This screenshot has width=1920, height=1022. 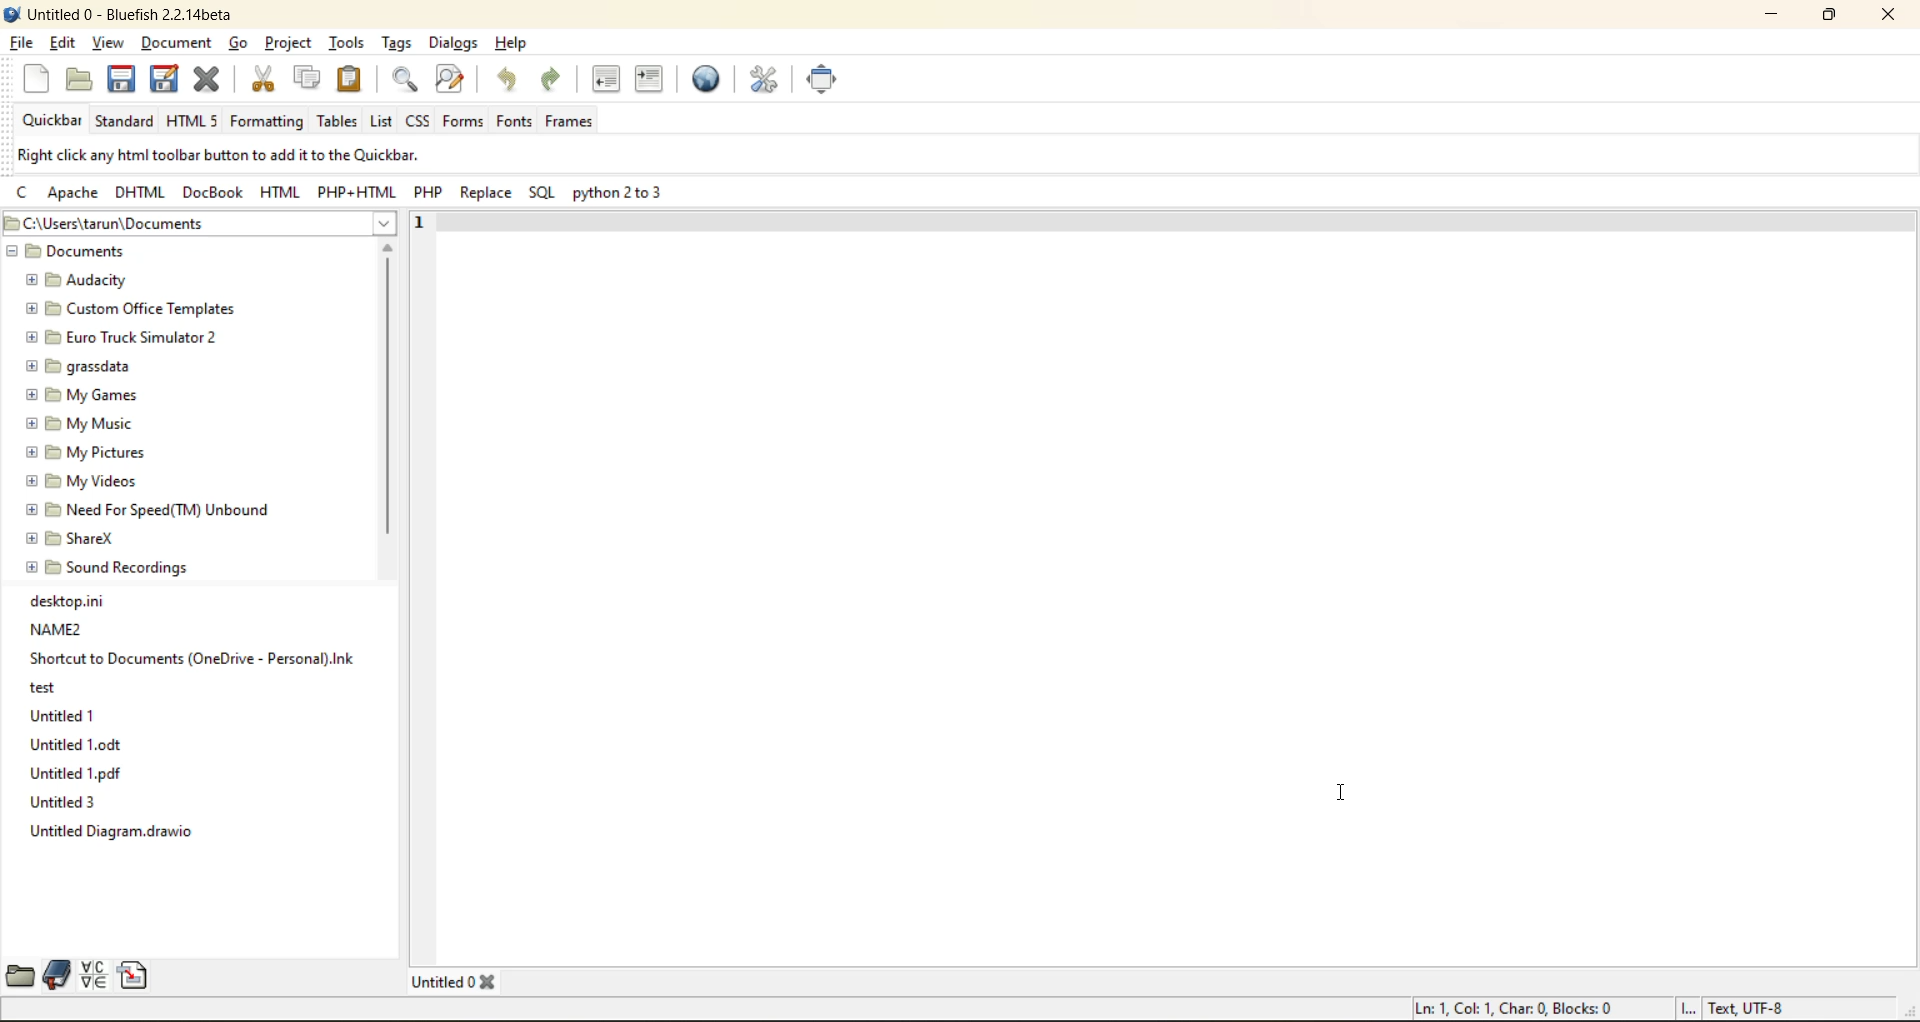 I want to click on BE Audacity, so click(x=82, y=278).